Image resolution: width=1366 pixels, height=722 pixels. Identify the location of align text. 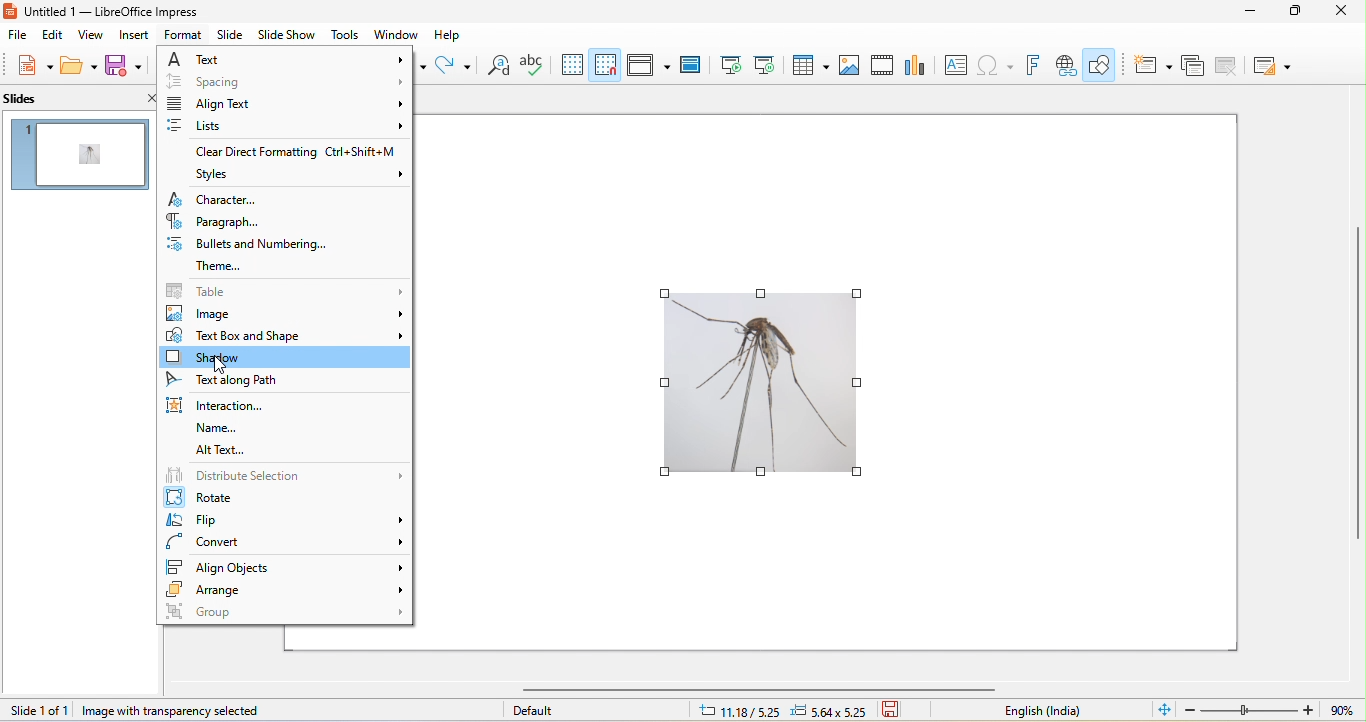
(287, 102).